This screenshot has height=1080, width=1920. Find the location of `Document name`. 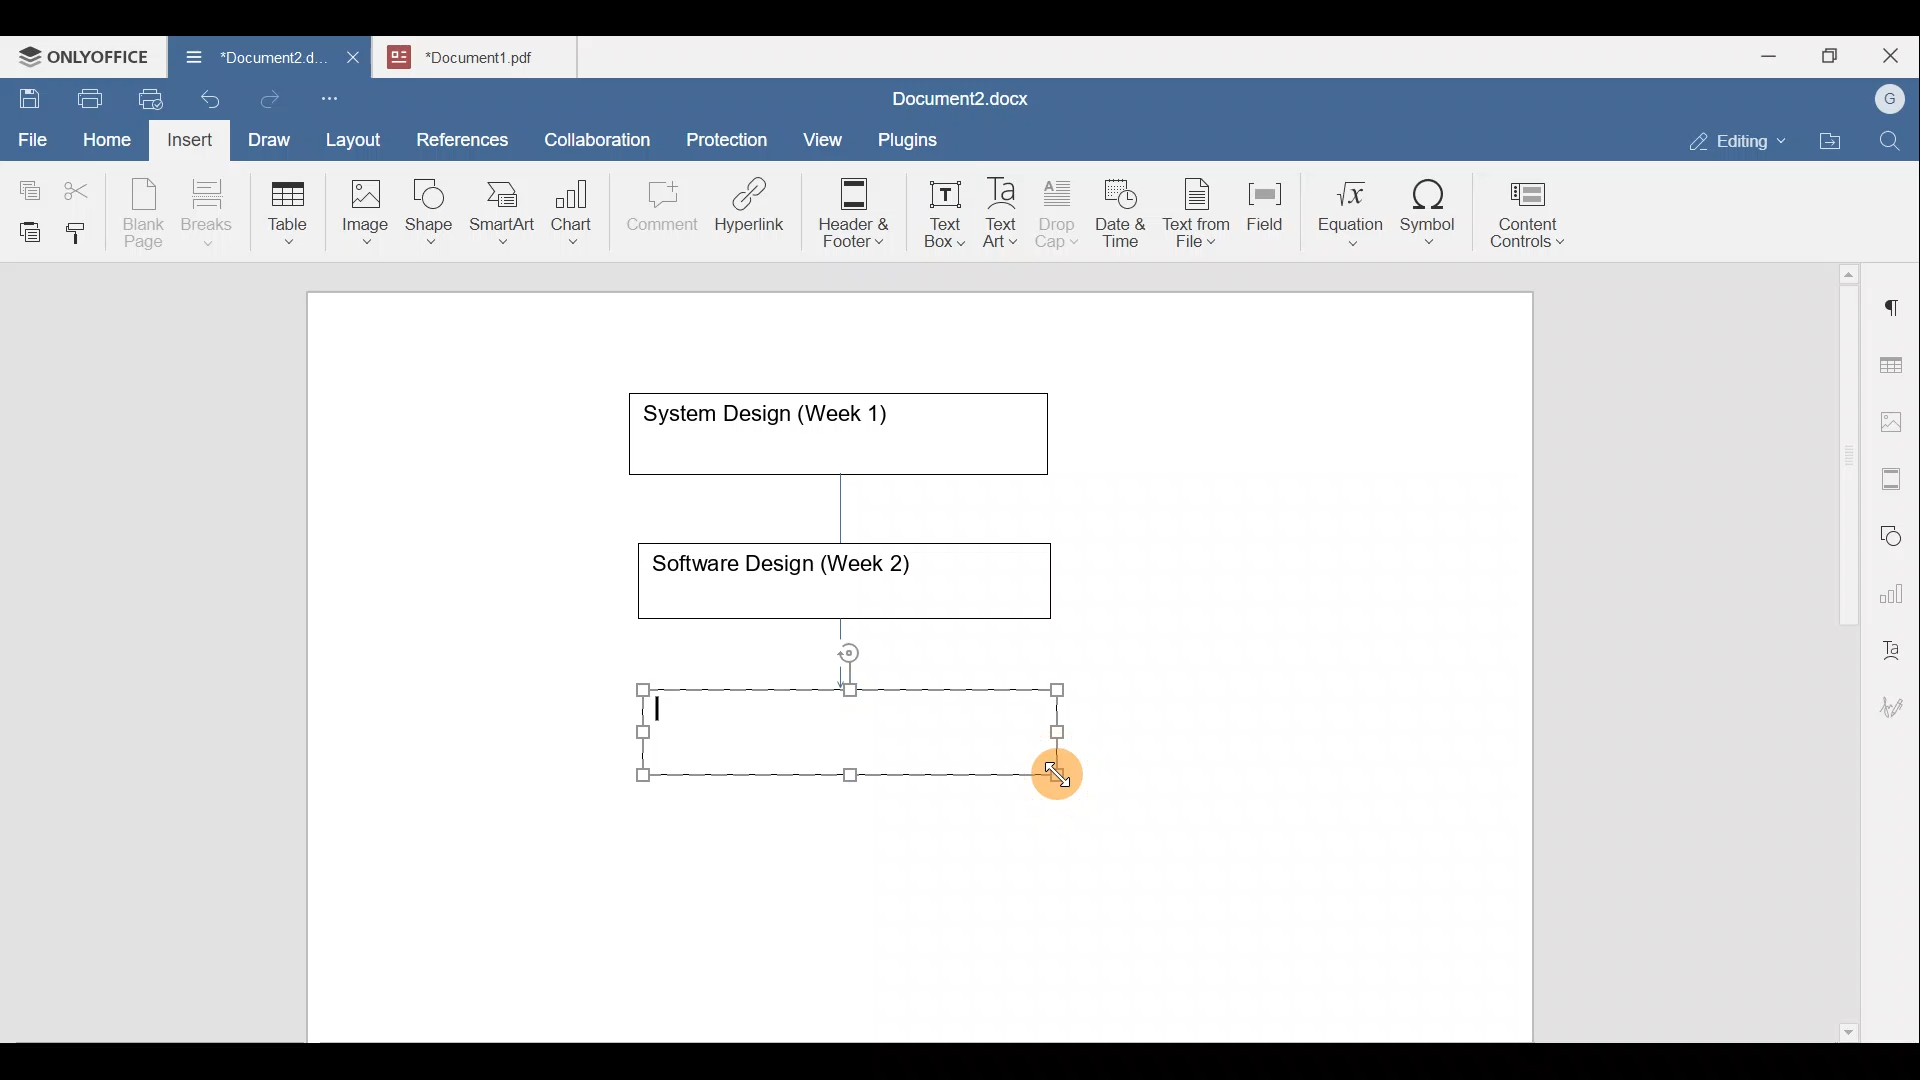

Document name is located at coordinates (486, 54).